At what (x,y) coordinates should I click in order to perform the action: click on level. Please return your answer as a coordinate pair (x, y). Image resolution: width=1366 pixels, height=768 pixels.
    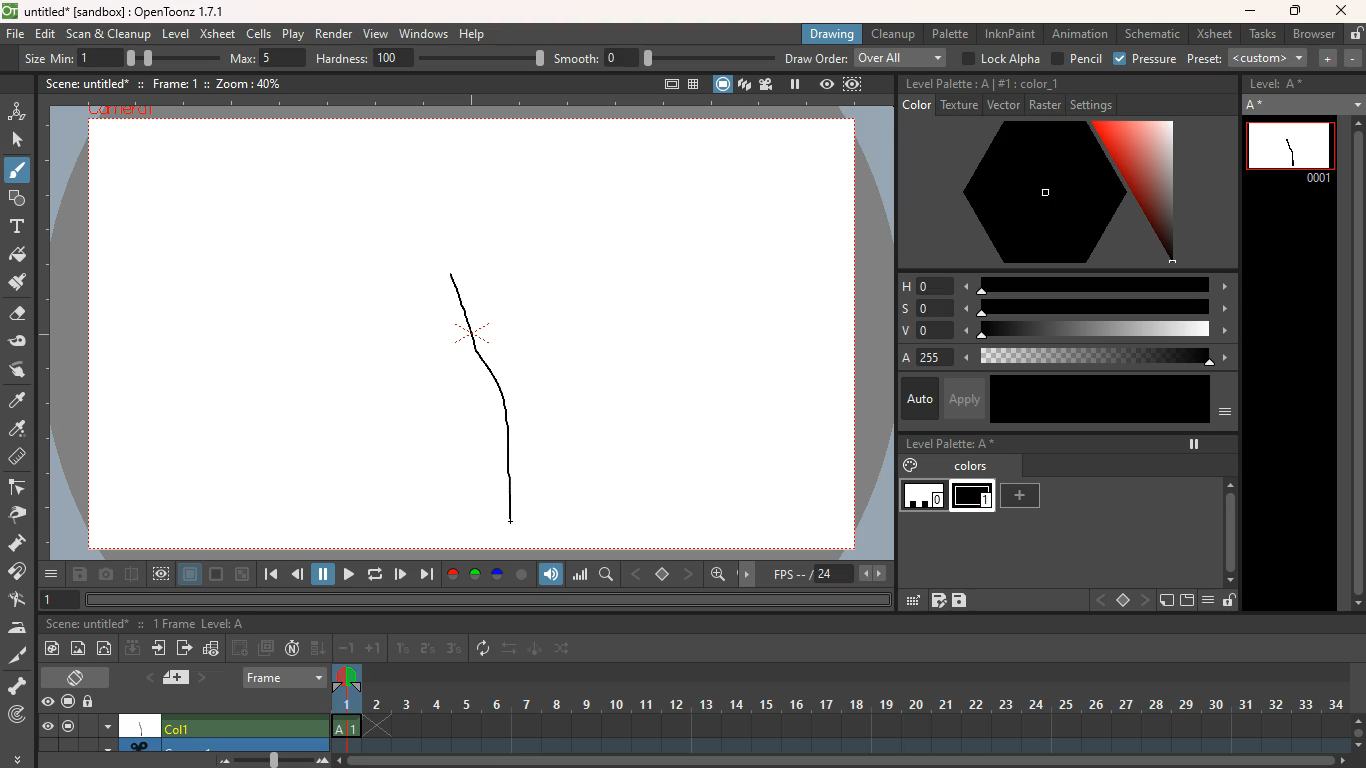
    Looking at the image, I should click on (975, 497).